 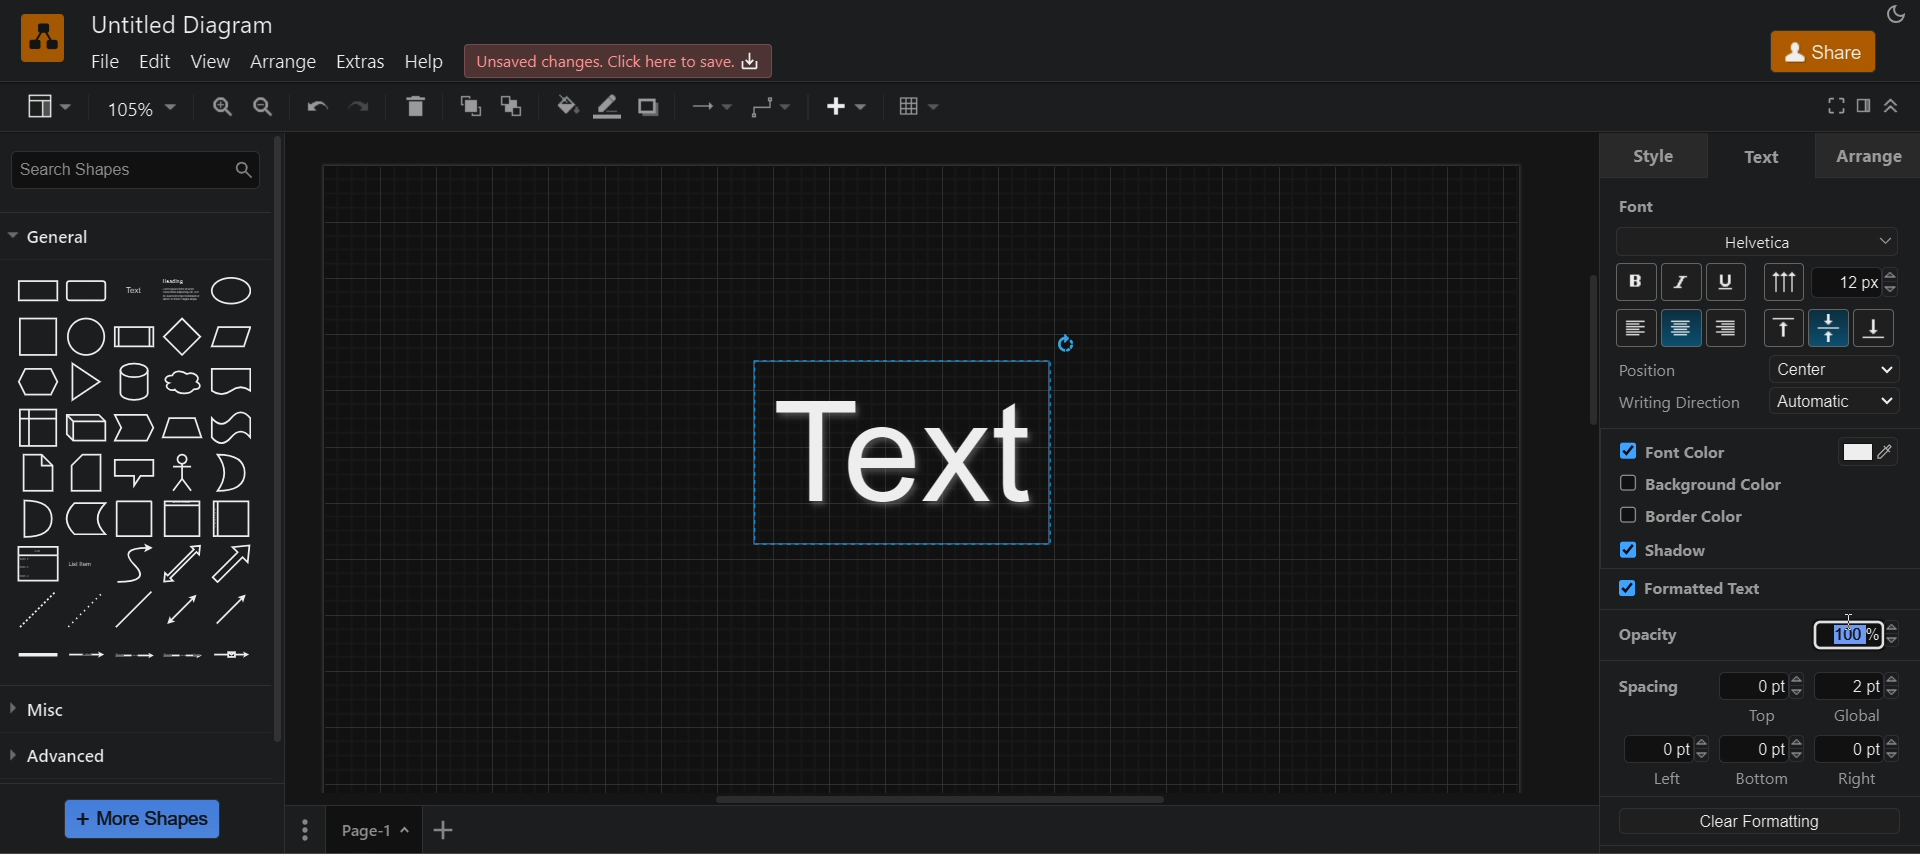 I want to click on 0pt, so click(x=1766, y=685).